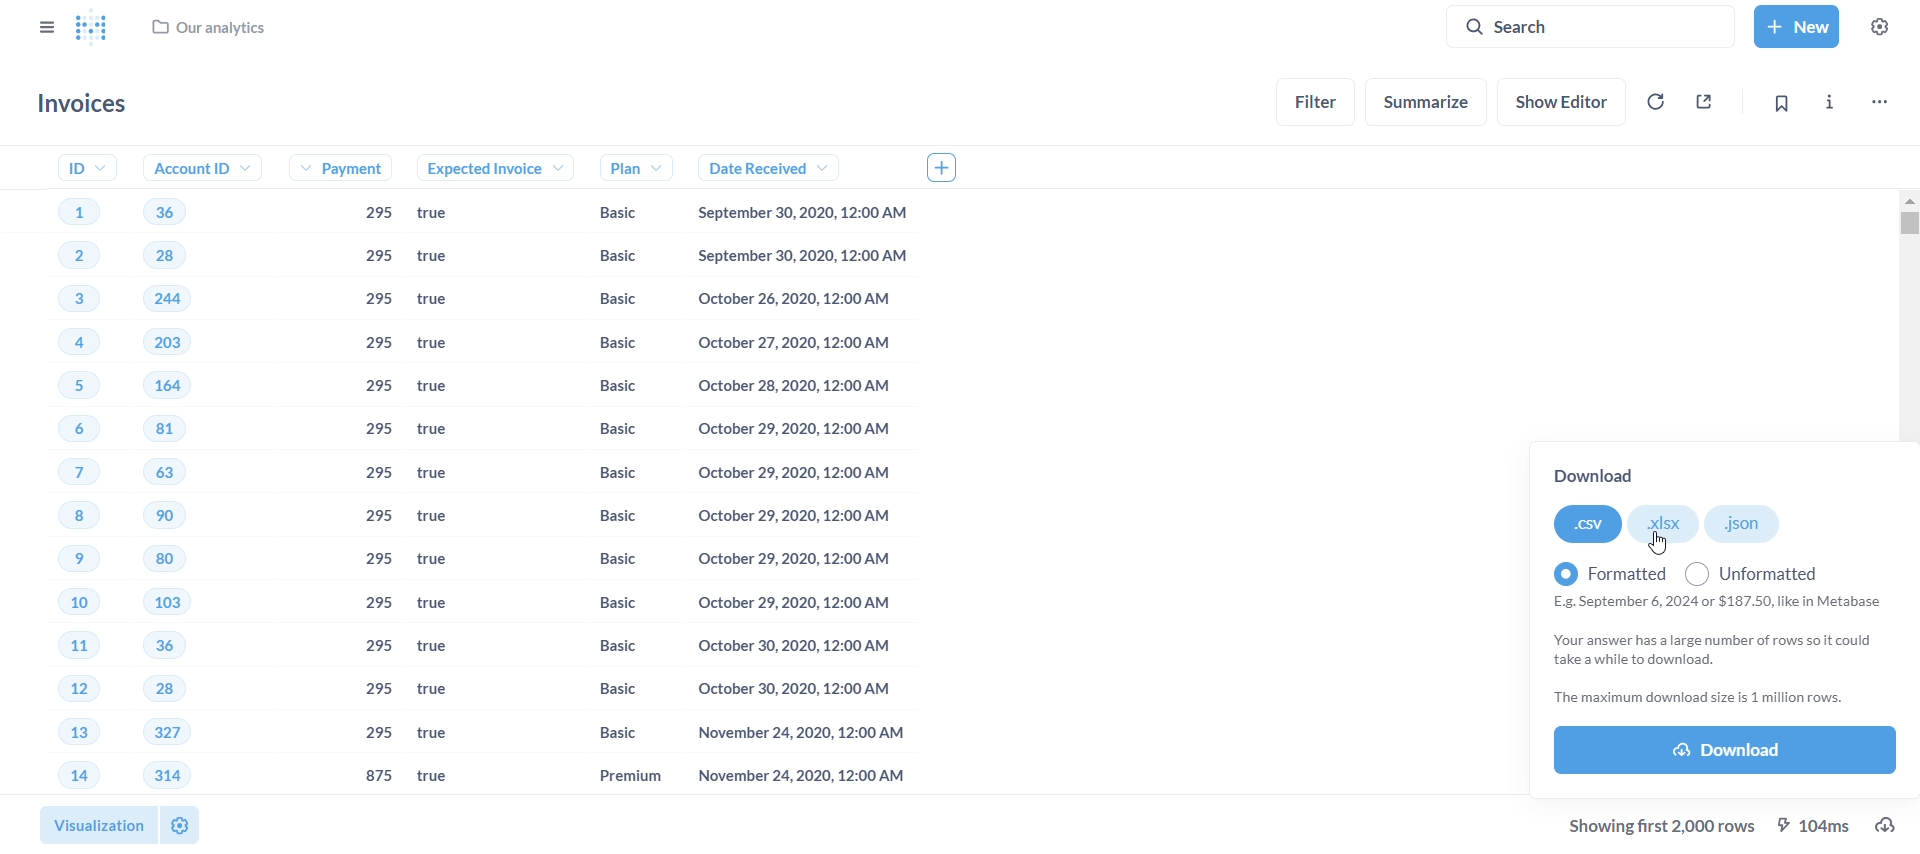  What do you see at coordinates (68, 384) in the screenshot?
I see `5` at bounding box center [68, 384].